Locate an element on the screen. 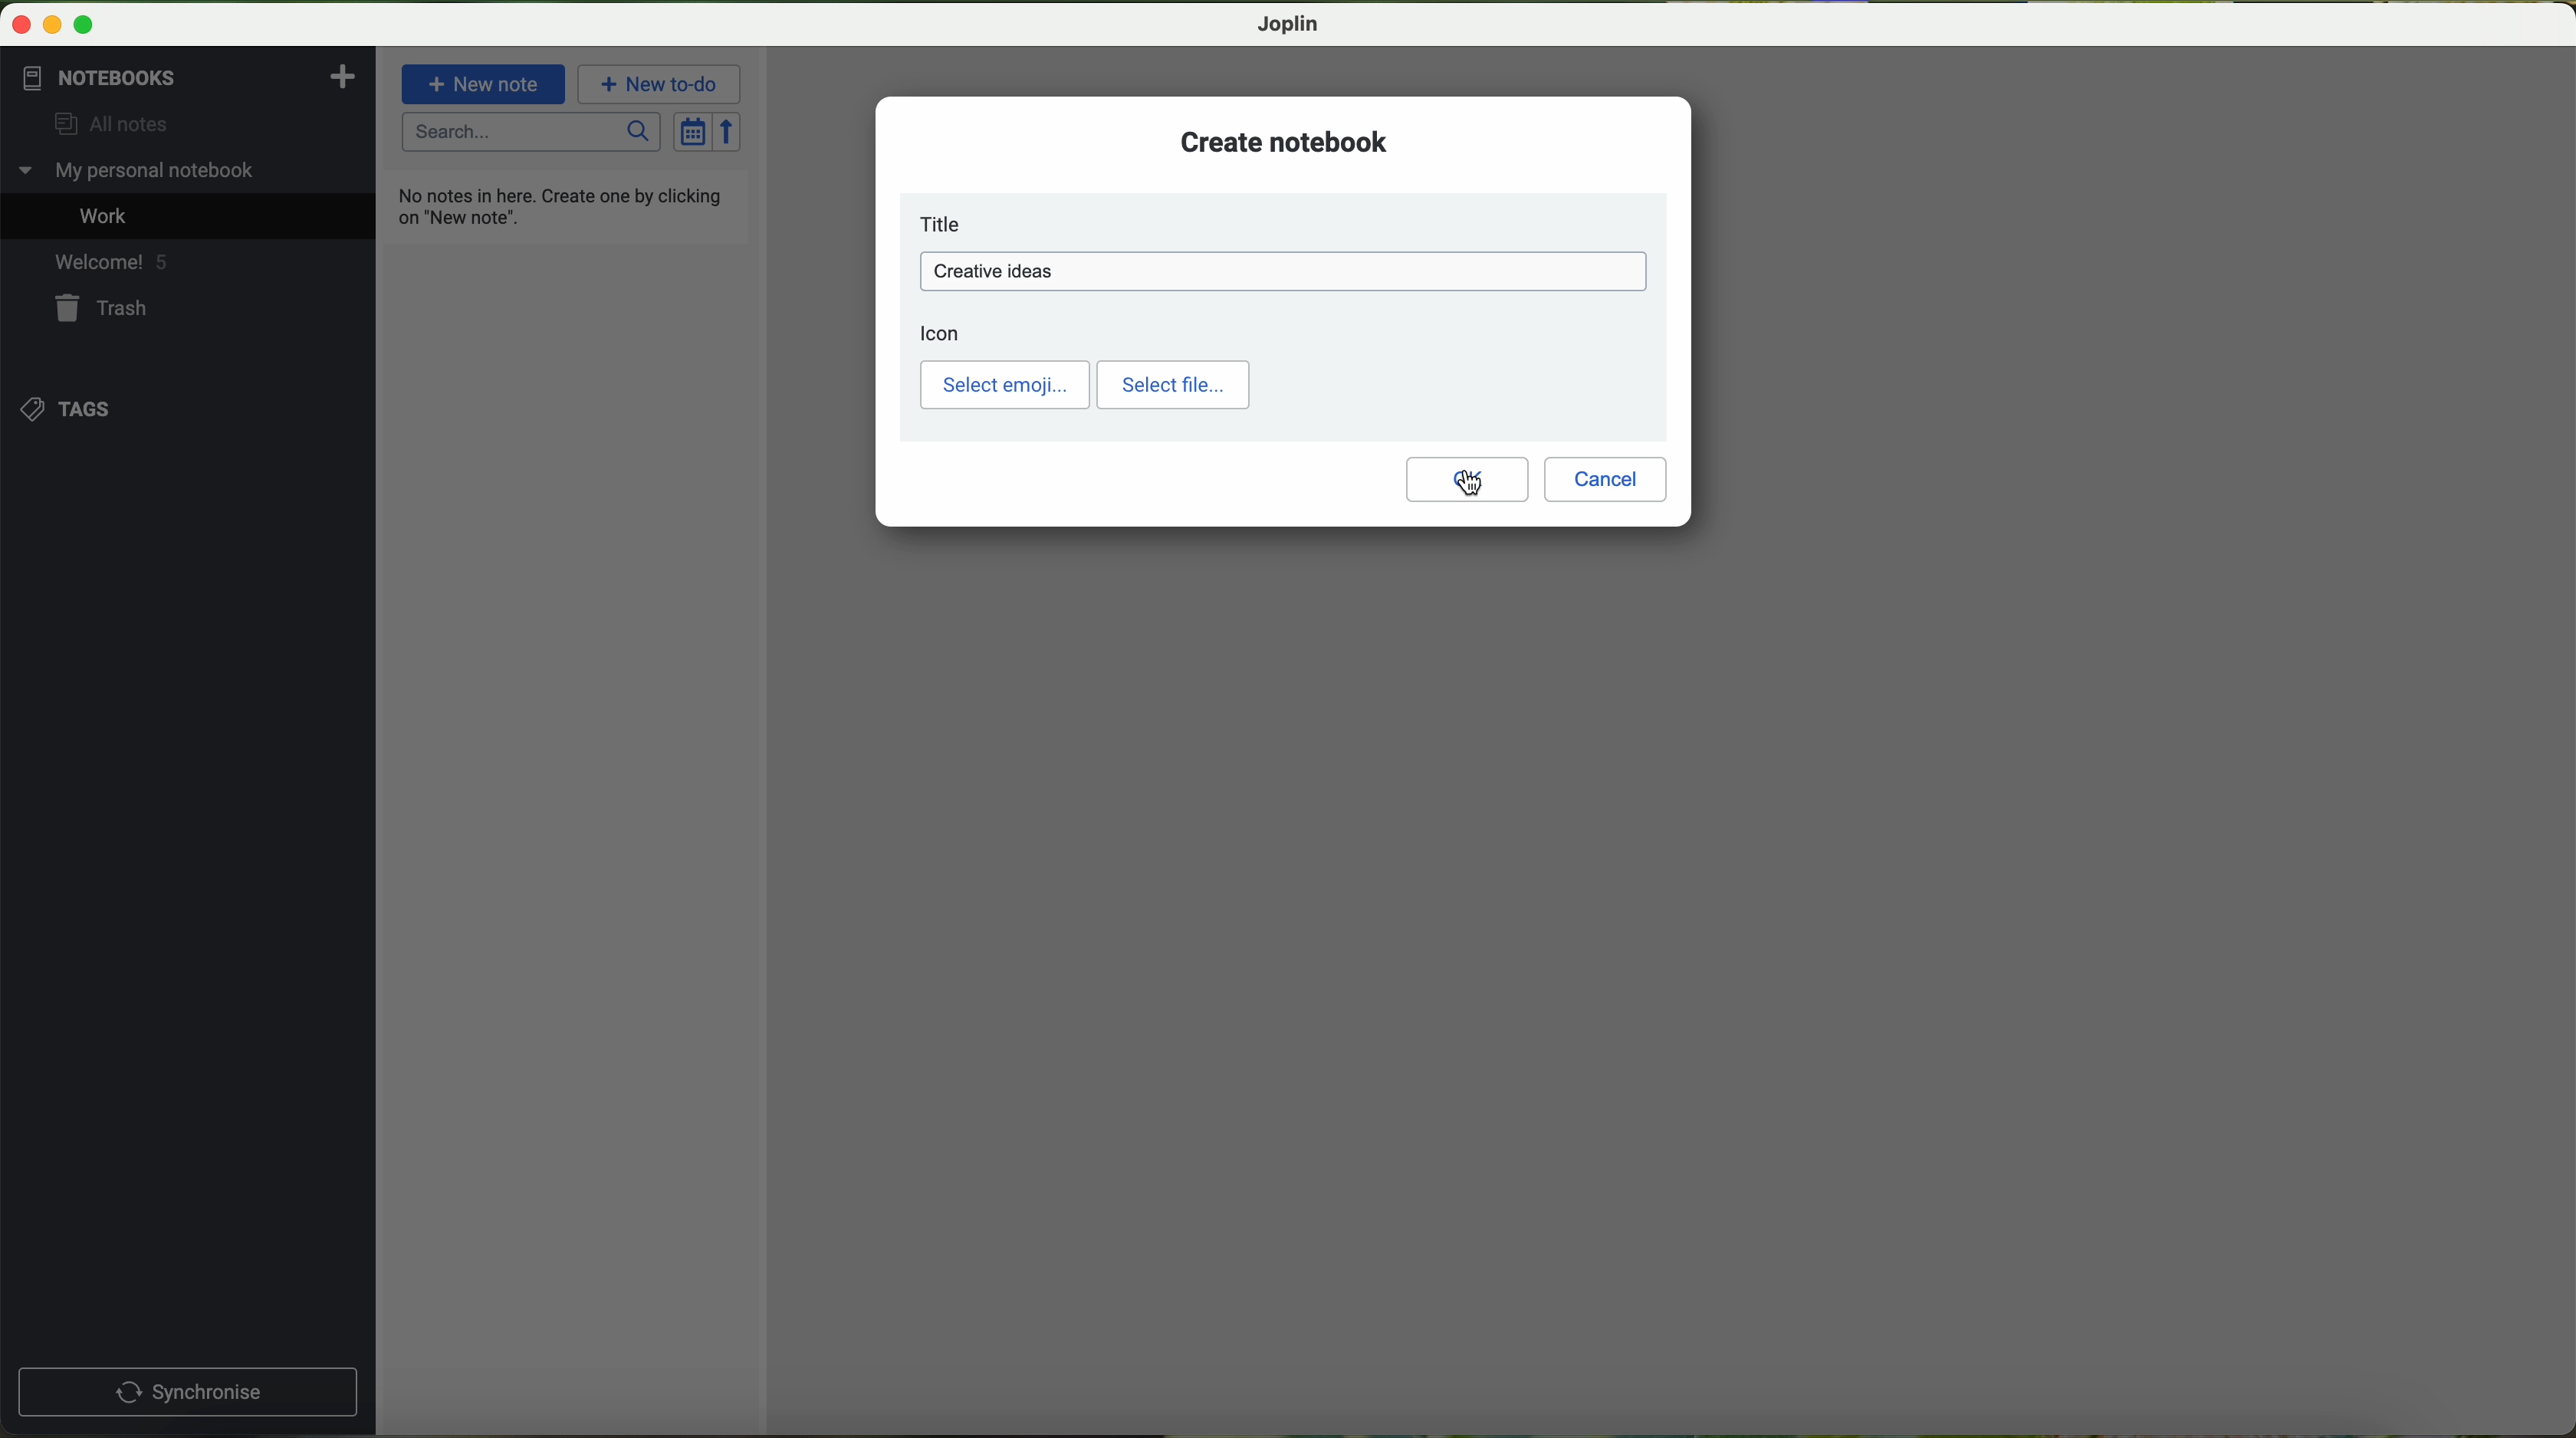  new note button is located at coordinates (484, 83).